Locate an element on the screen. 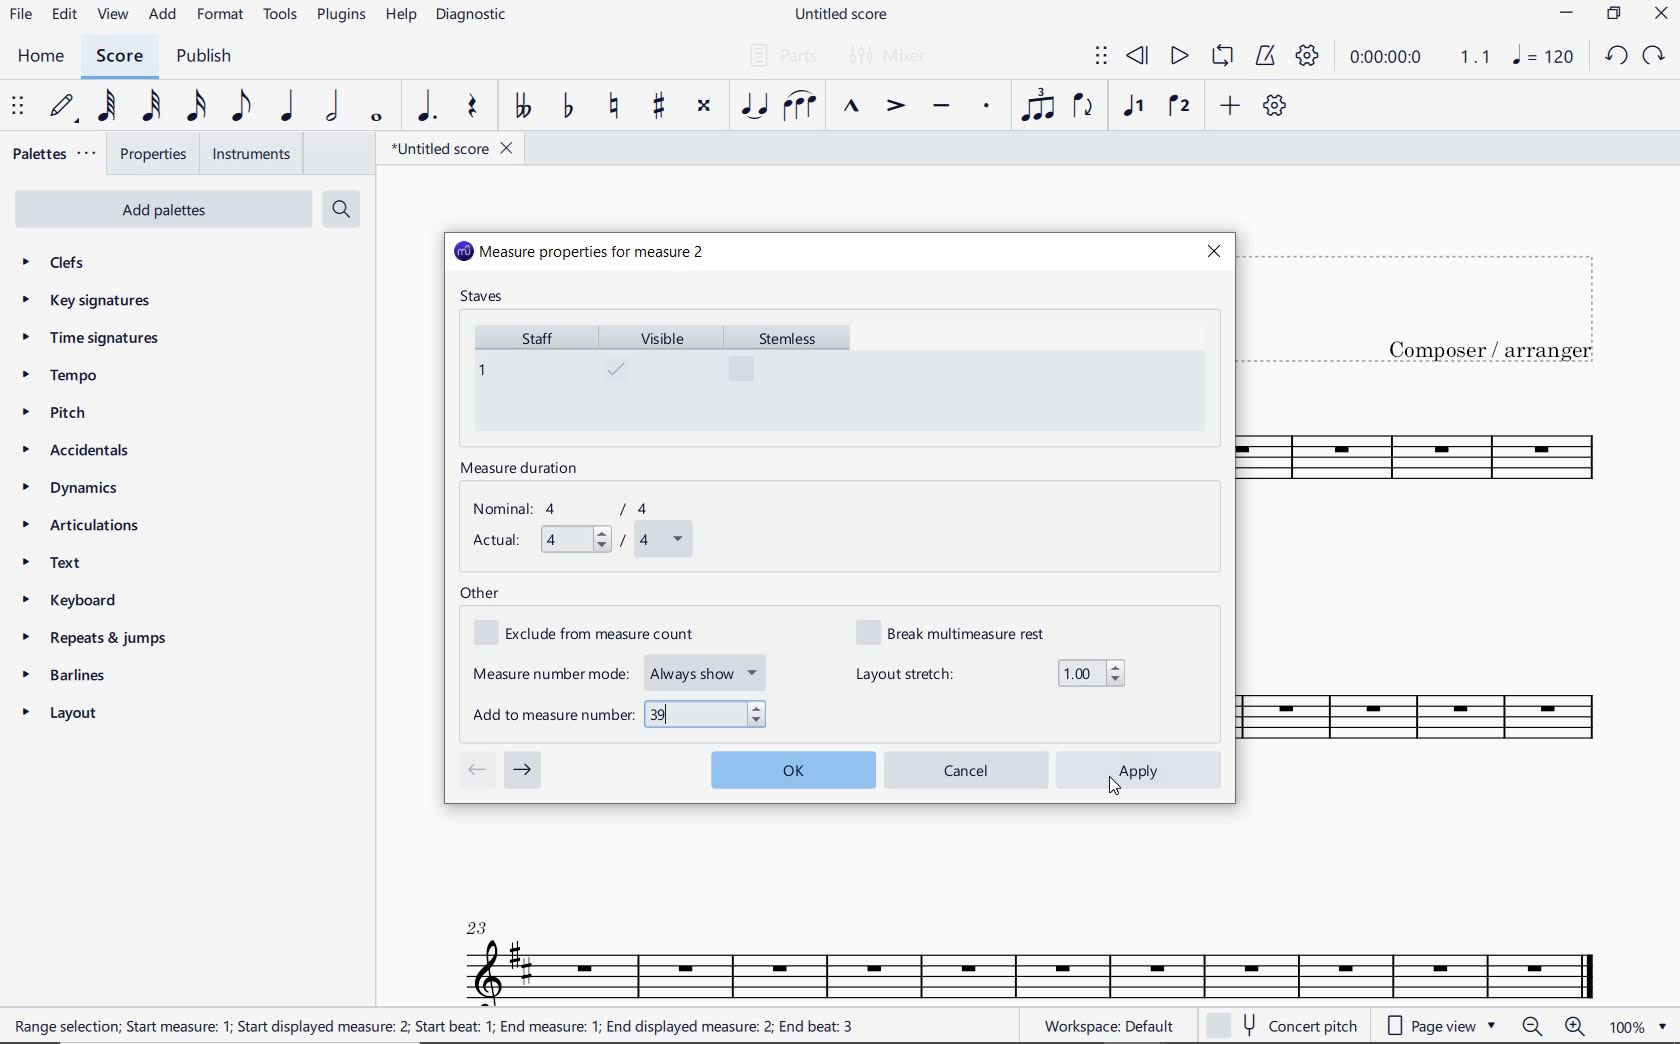 The image size is (1680, 1044). LOOP PLAYBACK is located at coordinates (1222, 58).